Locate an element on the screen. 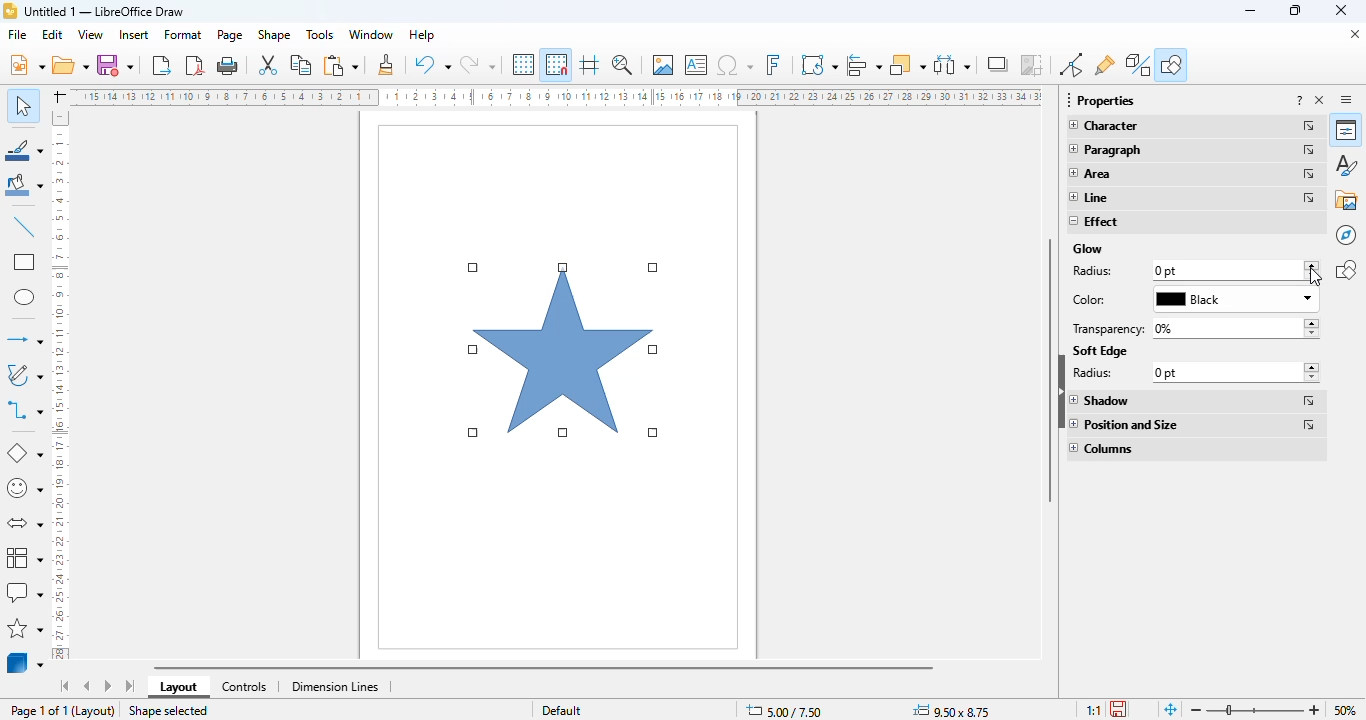 The height and width of the screenshot is (720, 1366). properties is located at coordinates (1346, 130).